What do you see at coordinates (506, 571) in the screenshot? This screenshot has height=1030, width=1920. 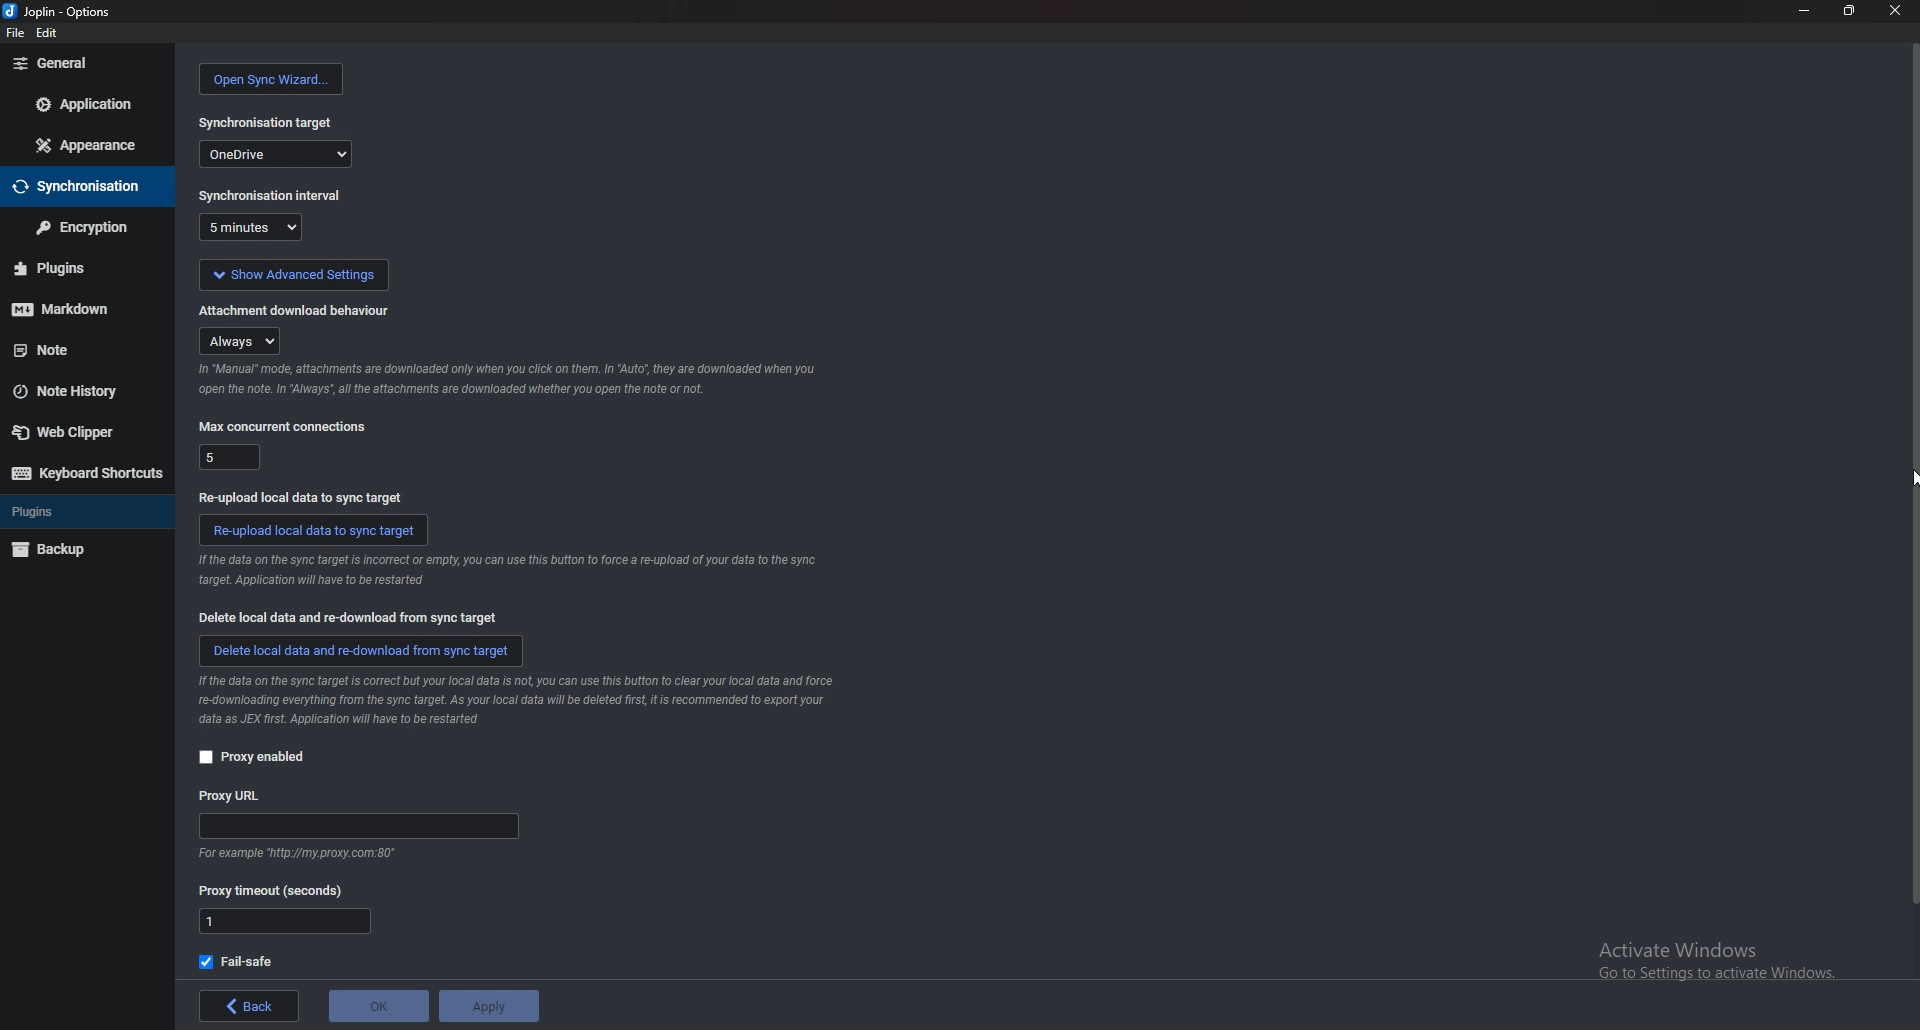 I see `info` at bounding box center [506, 571].